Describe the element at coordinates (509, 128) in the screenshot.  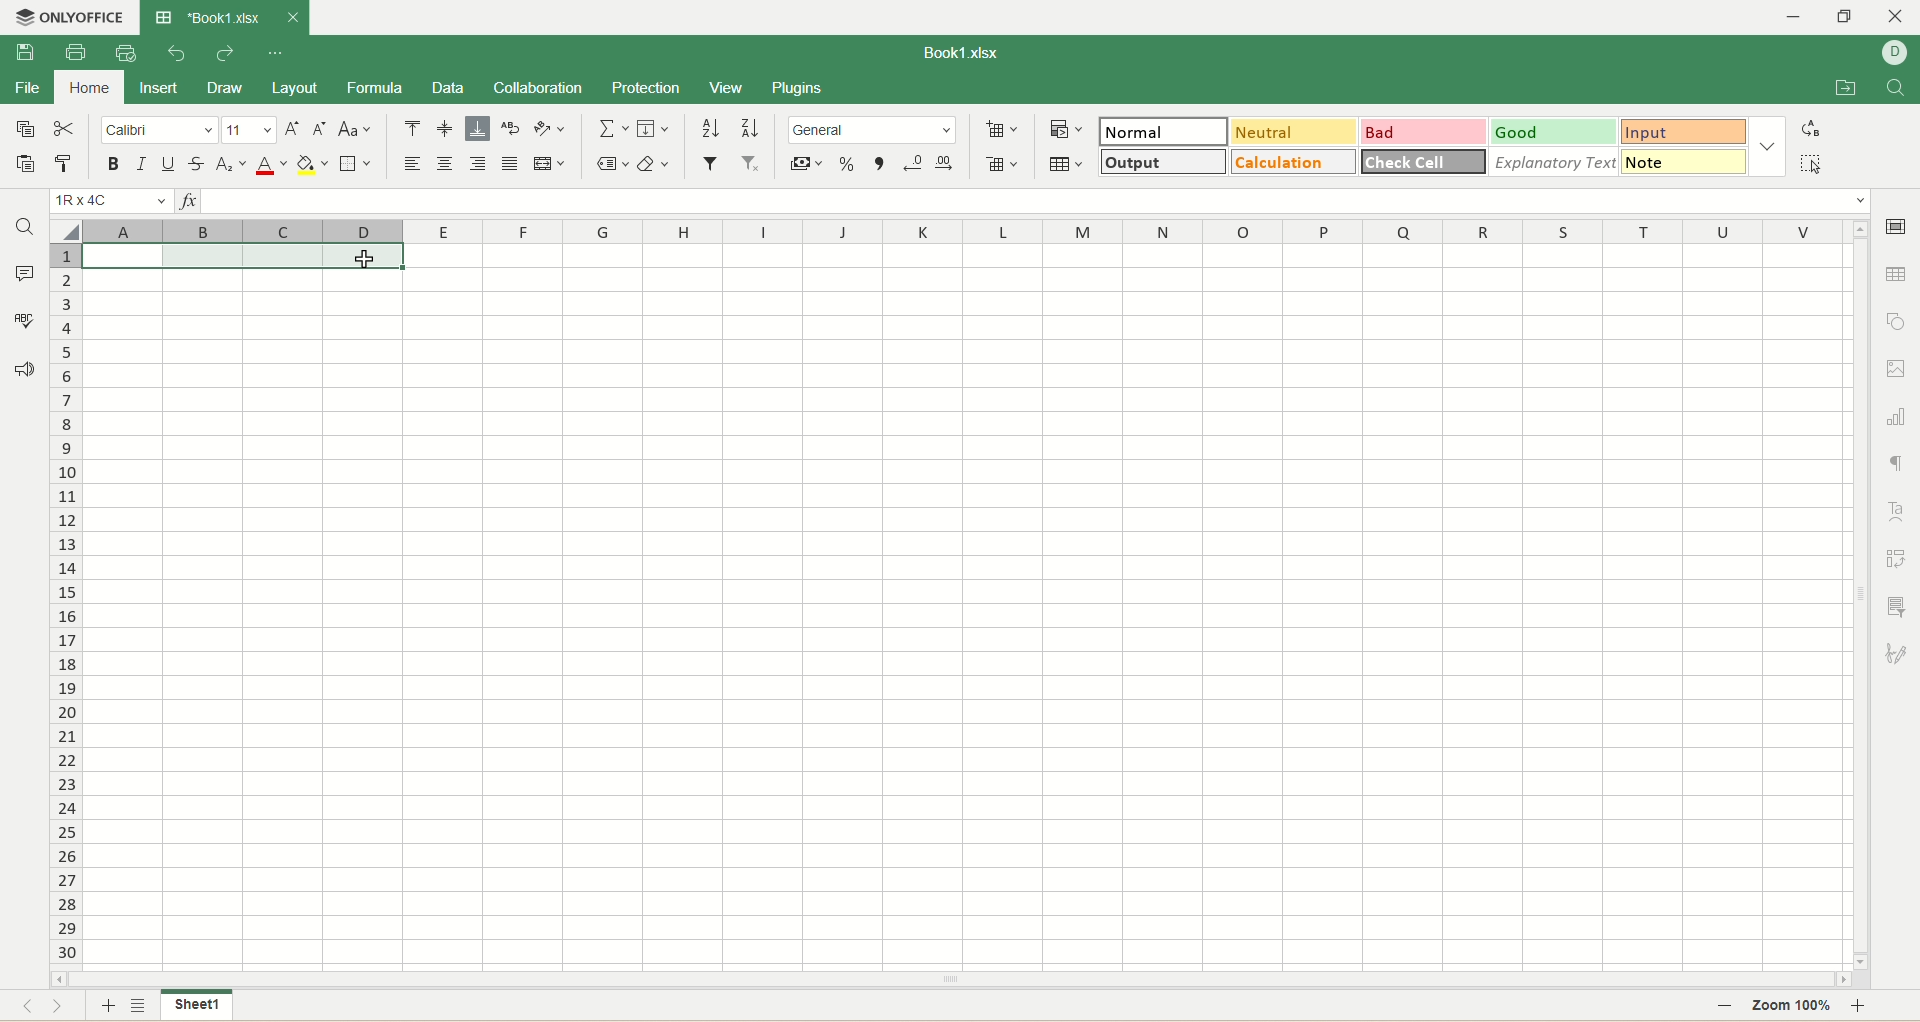
I see `wrap text` at that location.